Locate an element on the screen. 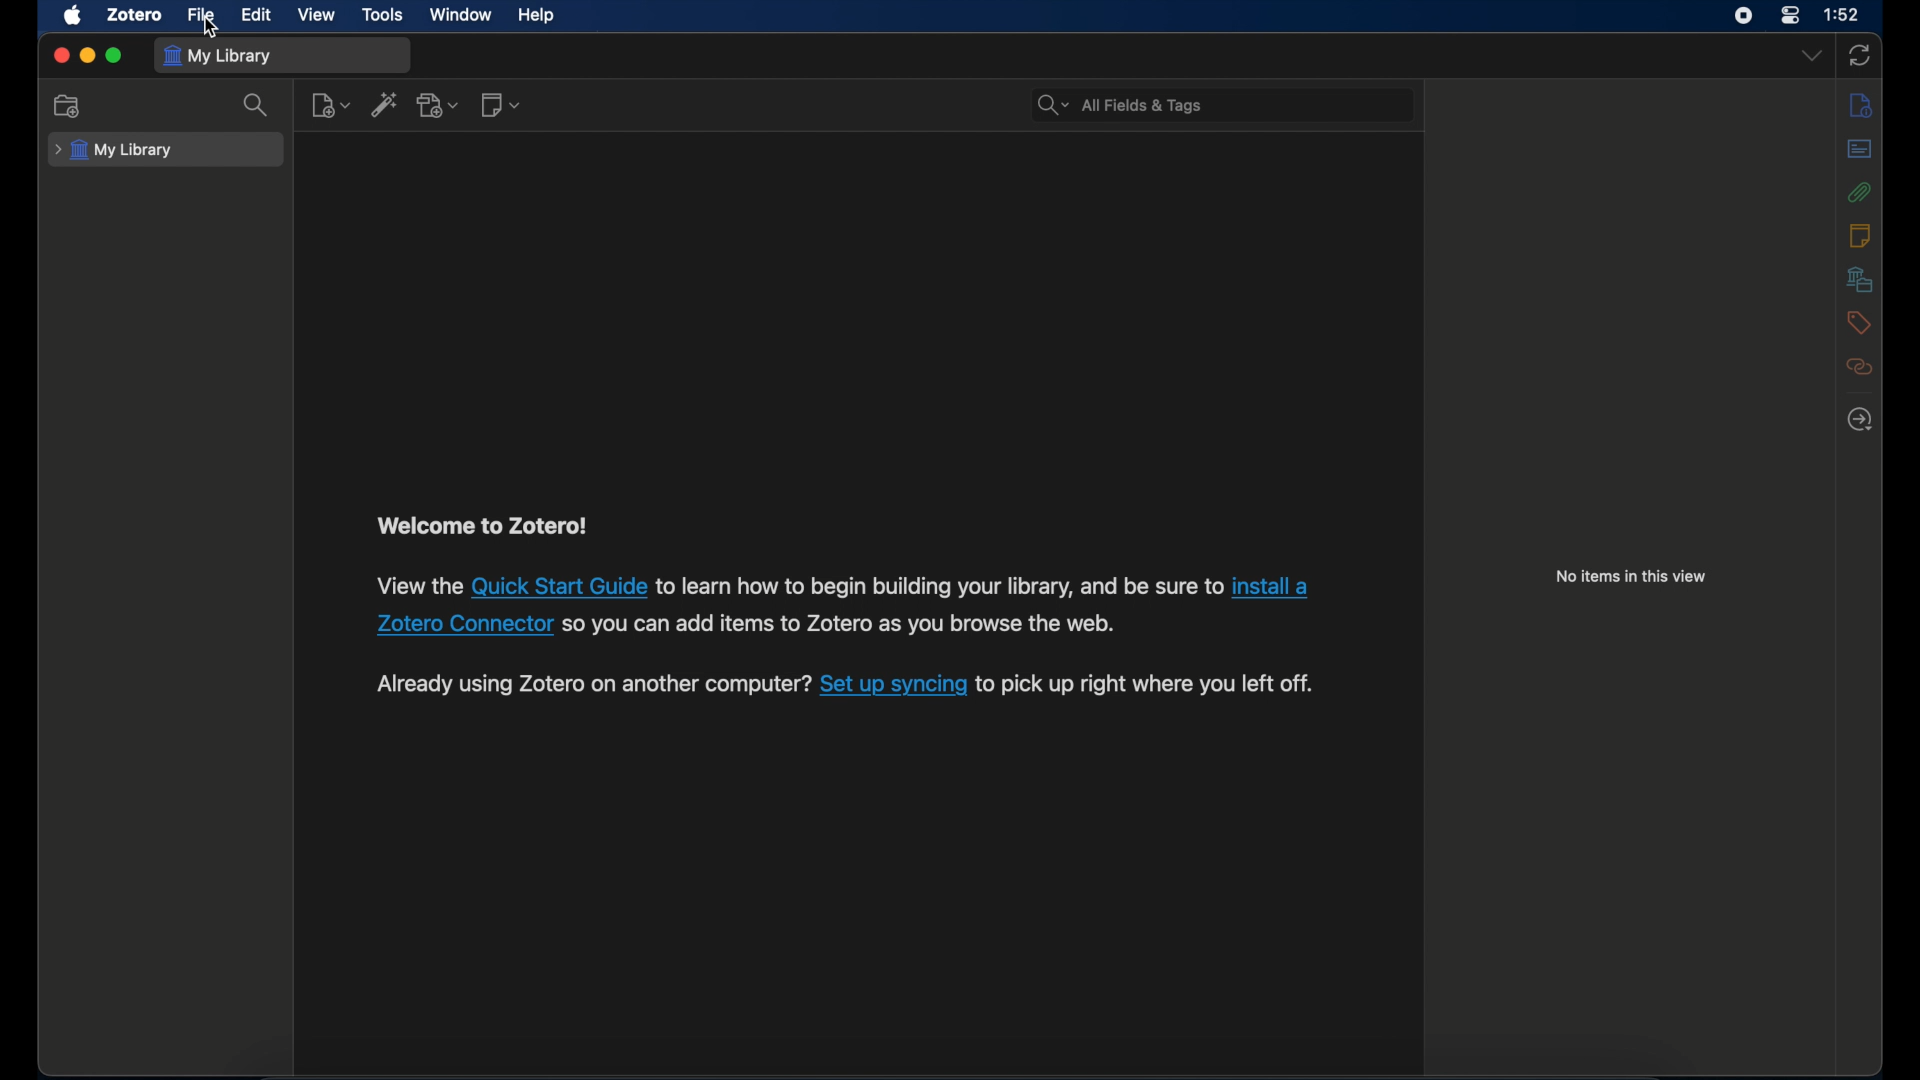  libraries is located at coordinates (1860, 279).